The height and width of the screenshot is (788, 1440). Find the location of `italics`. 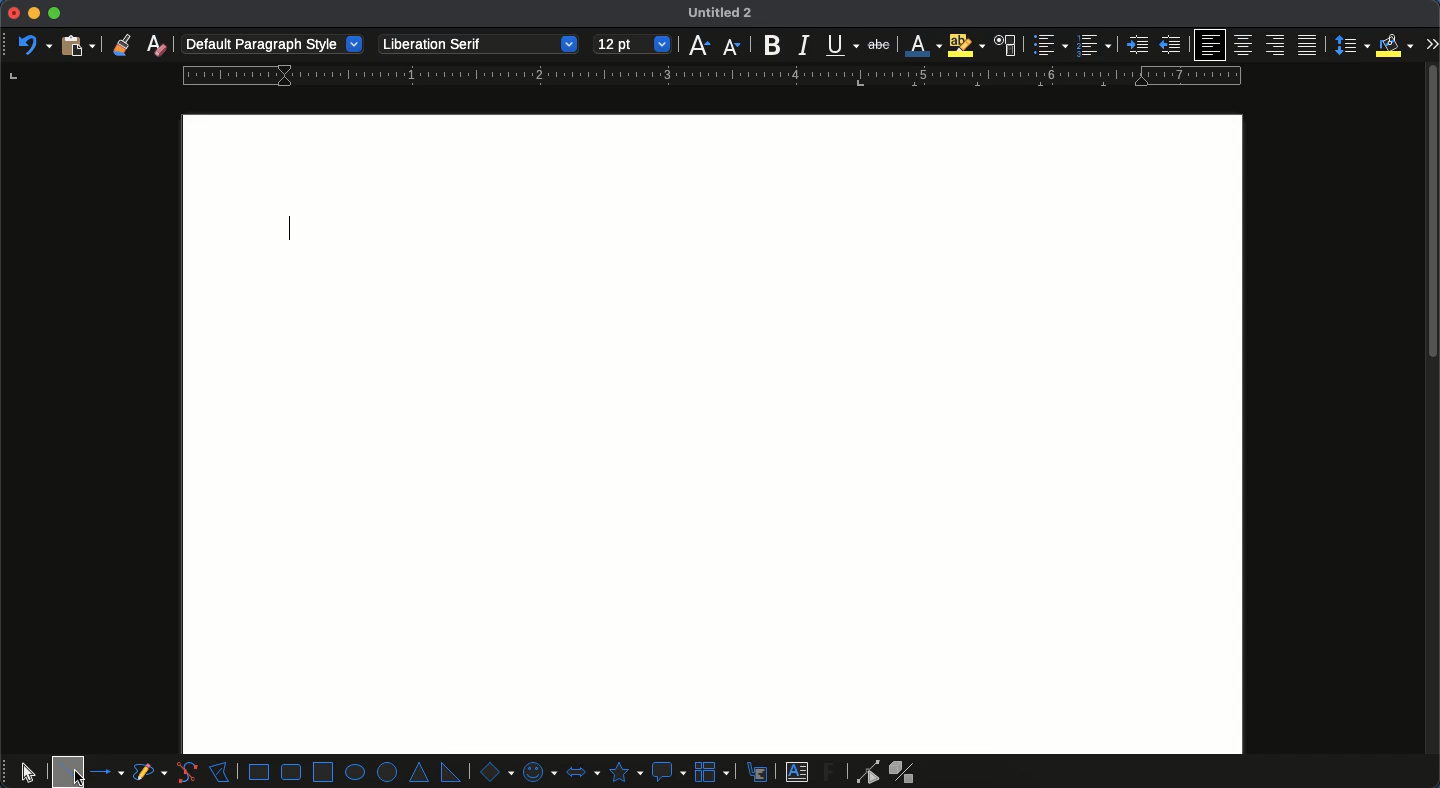

italics is located at coordinates (805, 45).